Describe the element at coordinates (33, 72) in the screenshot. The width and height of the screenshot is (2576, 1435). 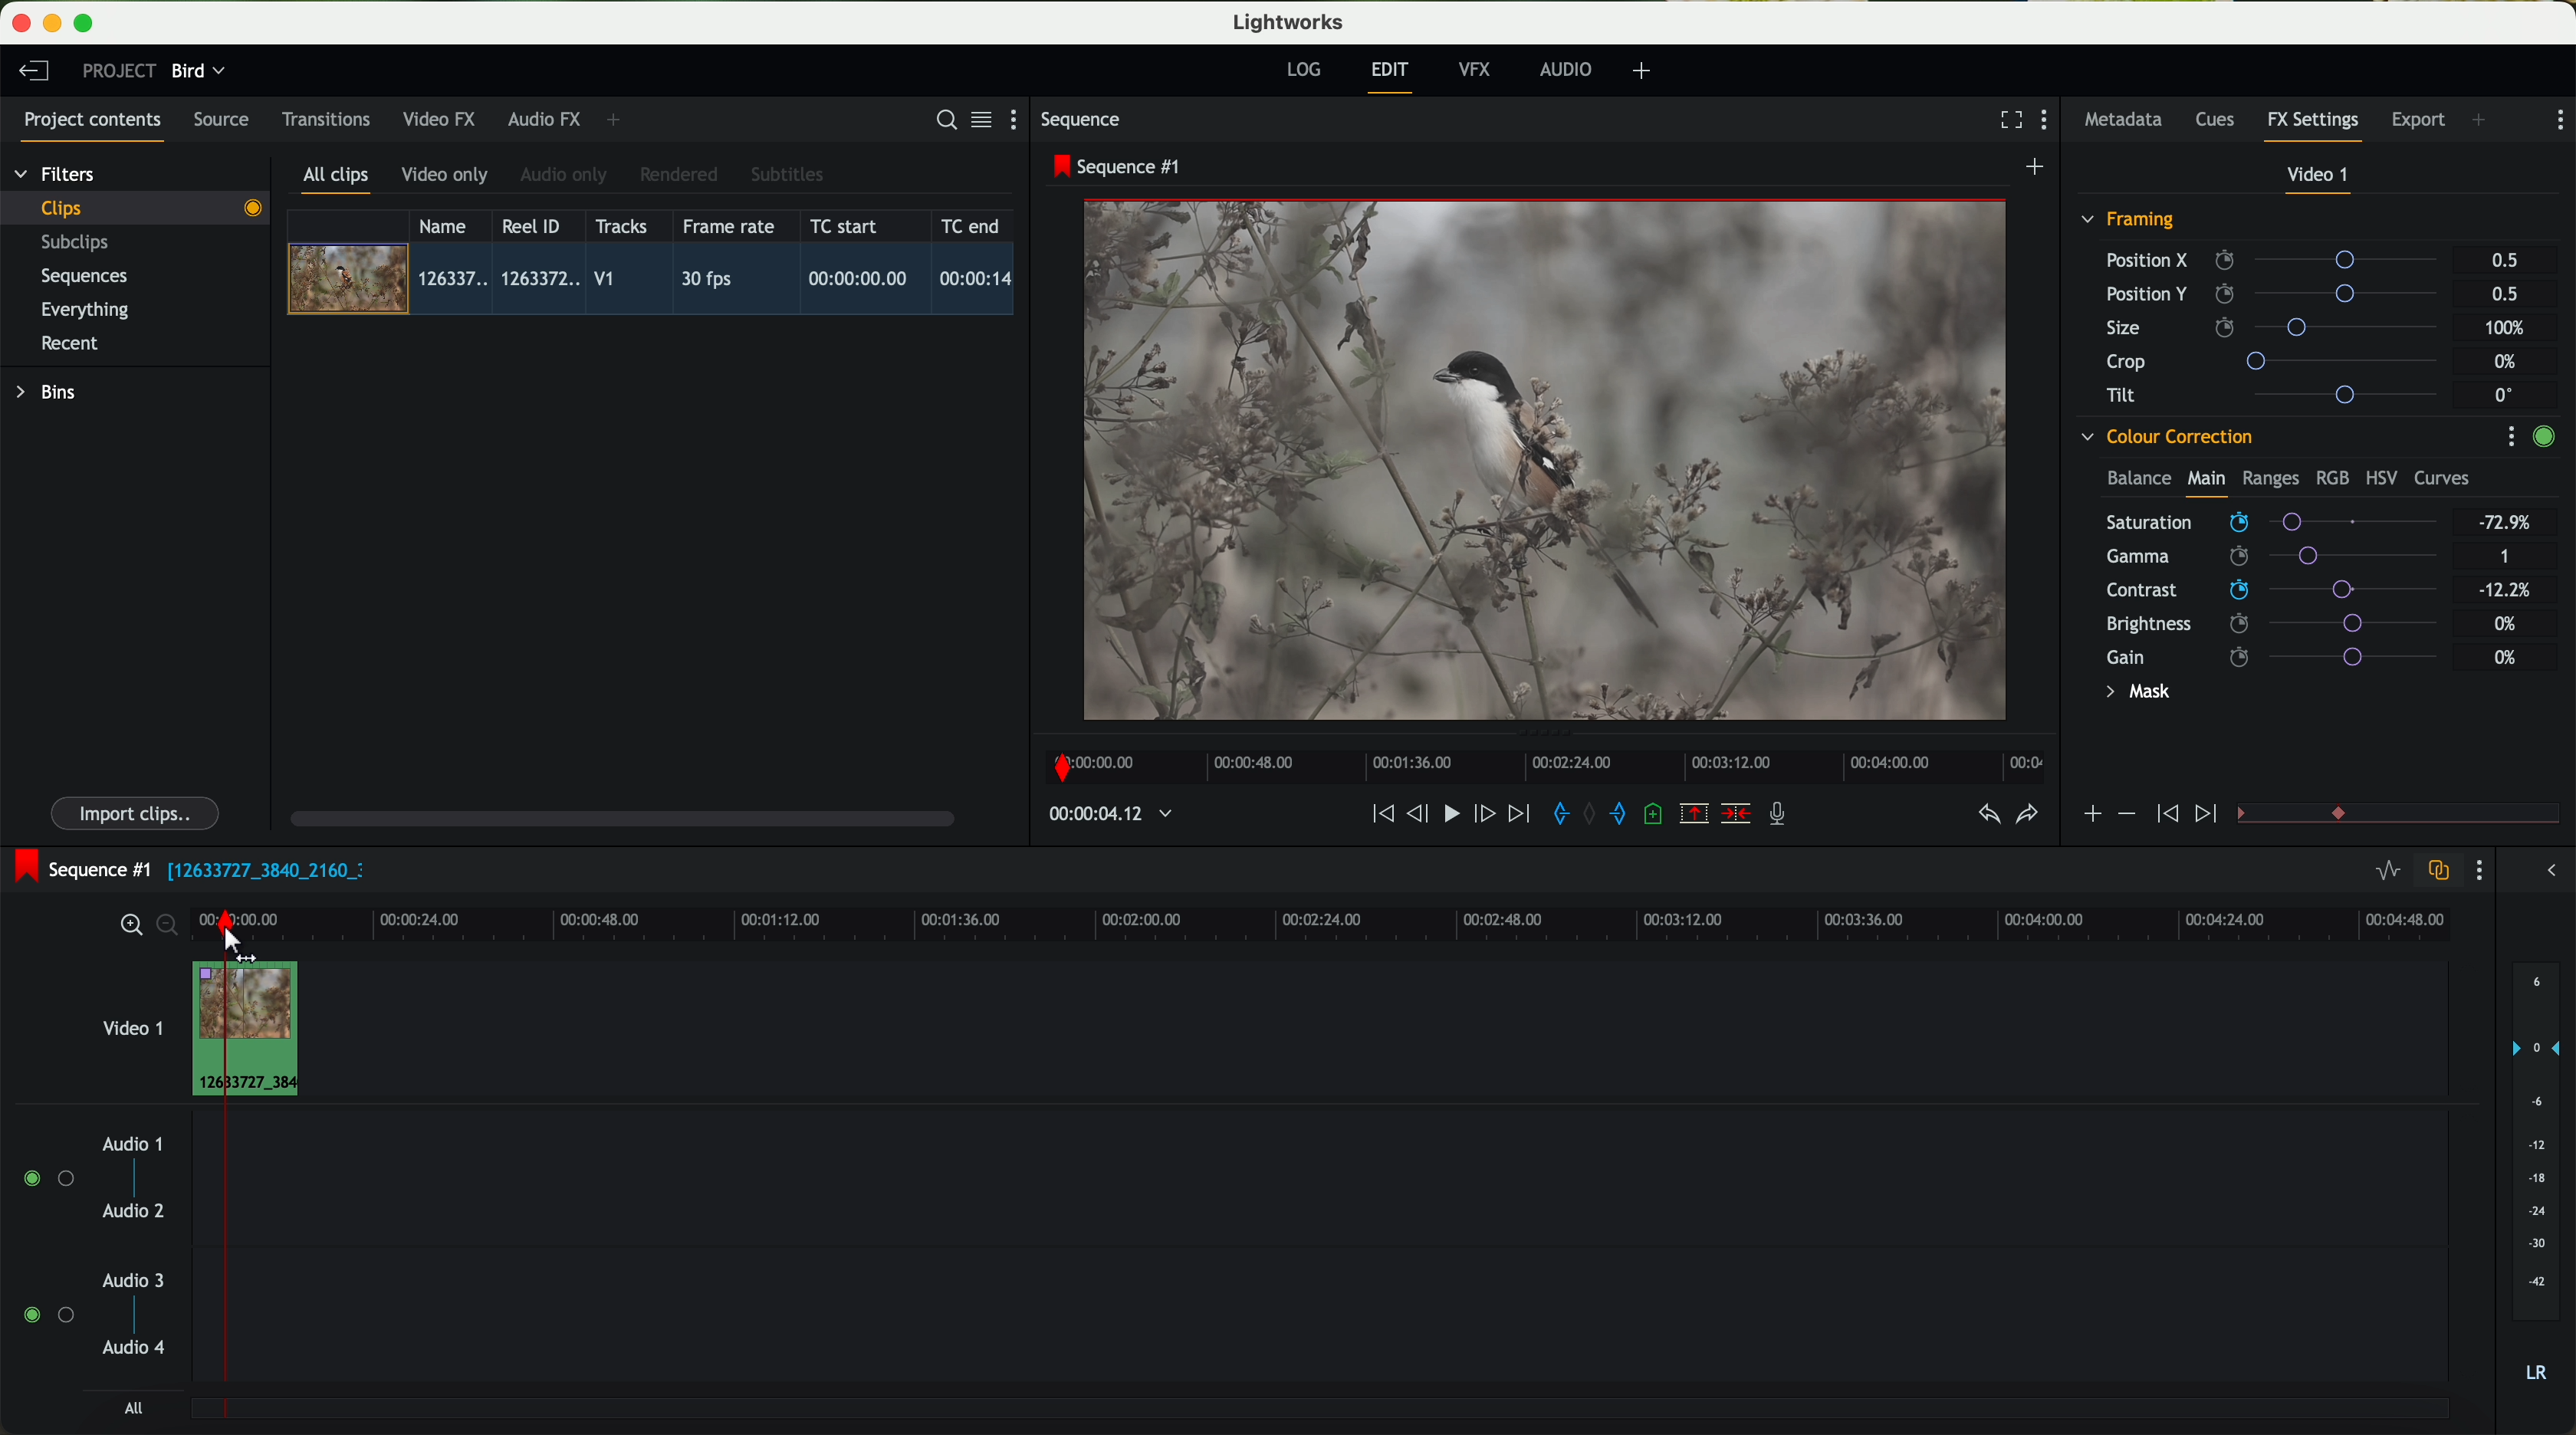
I see `leave` at that location.